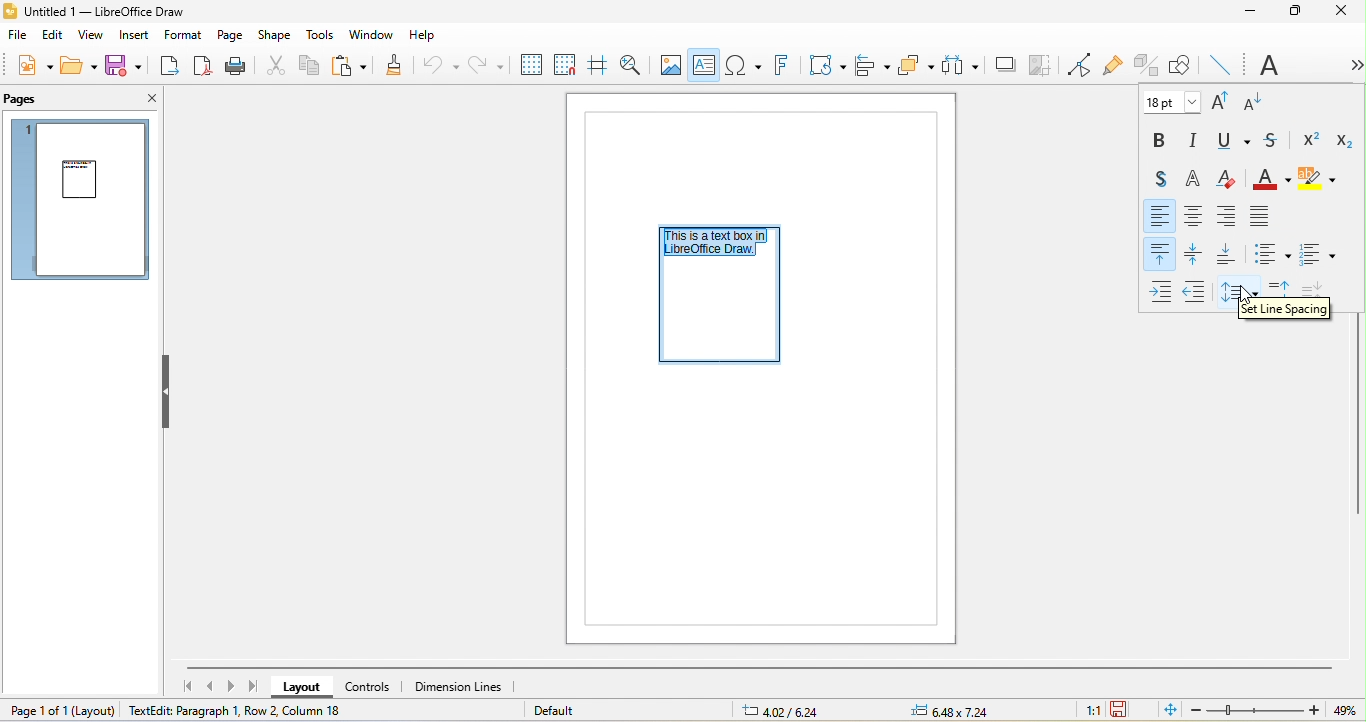 Image resolution: width=1366 pixels, height=722 pixels. Describe the element at coordinates (1235, 142) in the screenshot. I see `underline` at that location.